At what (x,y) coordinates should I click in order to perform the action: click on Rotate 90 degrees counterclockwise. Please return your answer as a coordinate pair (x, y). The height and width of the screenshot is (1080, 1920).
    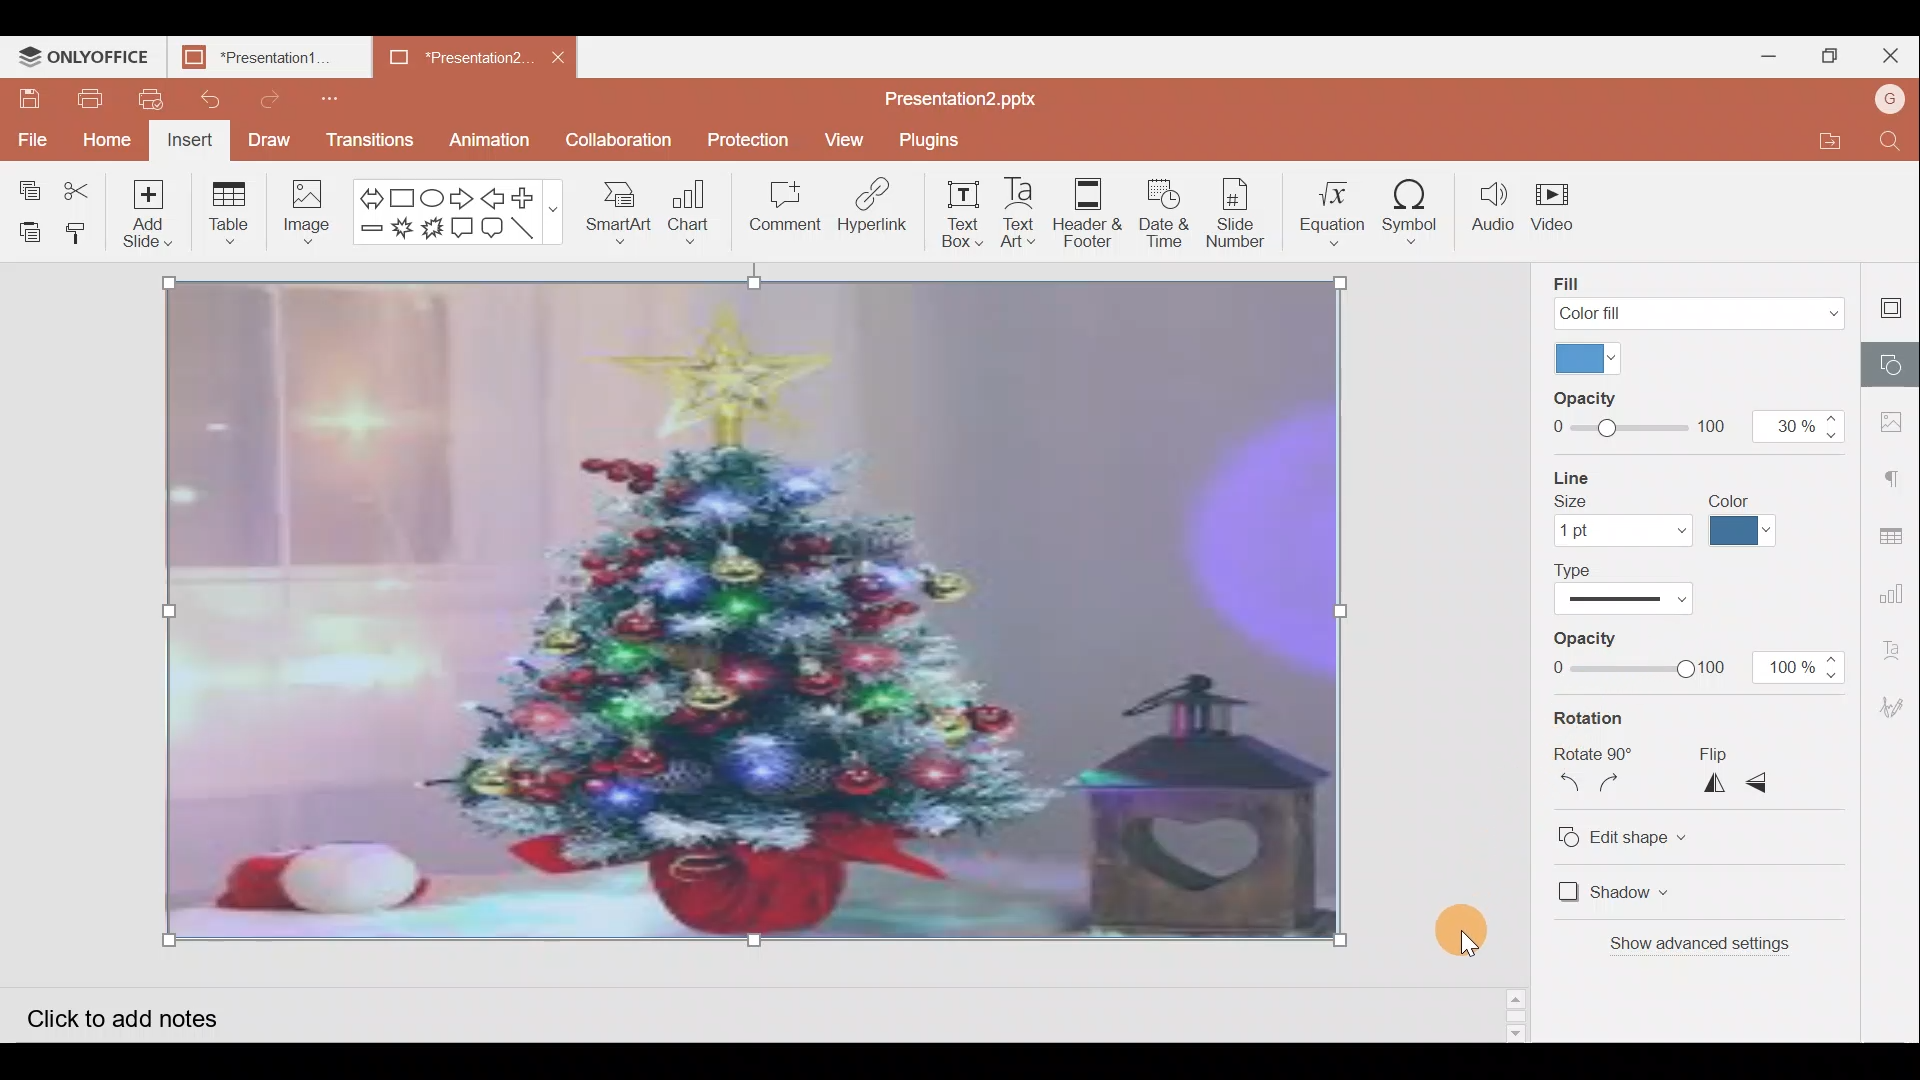
    Looking at the image, I should click on (1568, 787).